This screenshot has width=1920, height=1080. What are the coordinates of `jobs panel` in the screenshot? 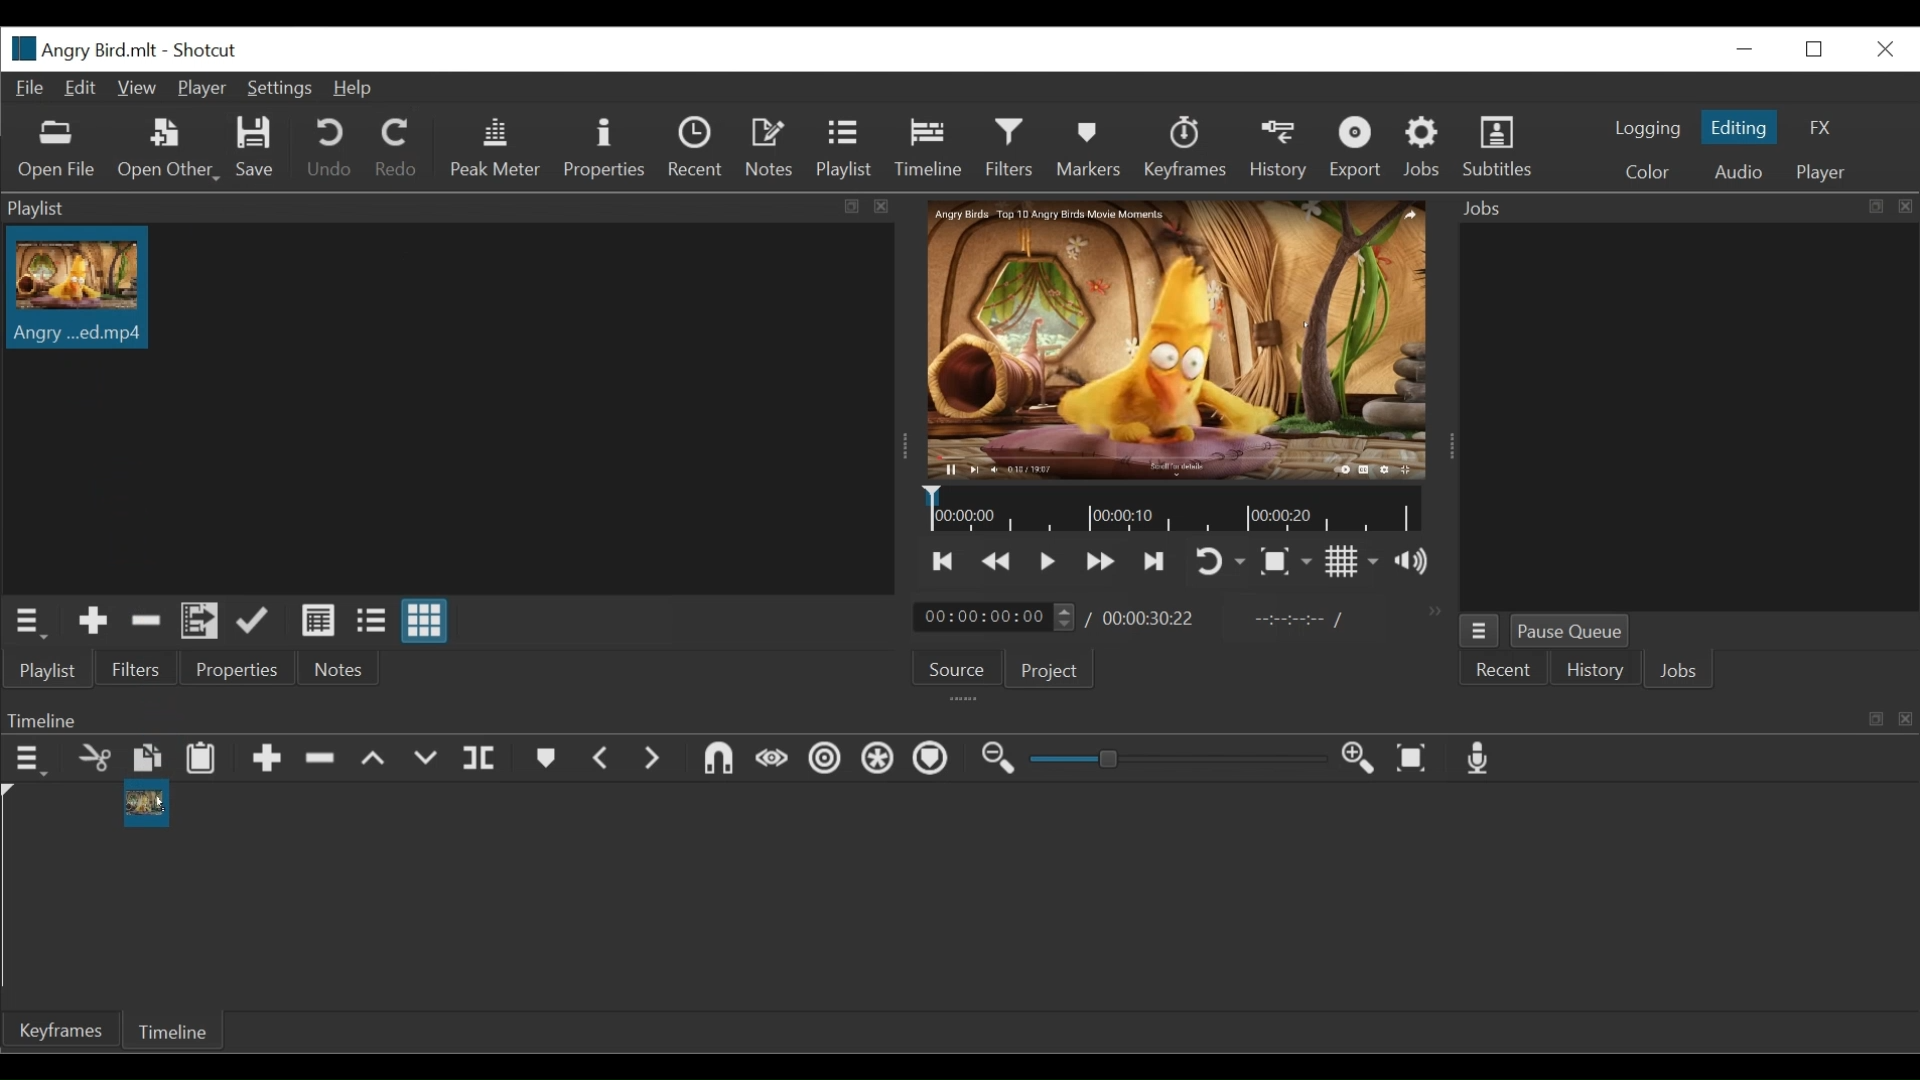 It's located at (1690, 419).